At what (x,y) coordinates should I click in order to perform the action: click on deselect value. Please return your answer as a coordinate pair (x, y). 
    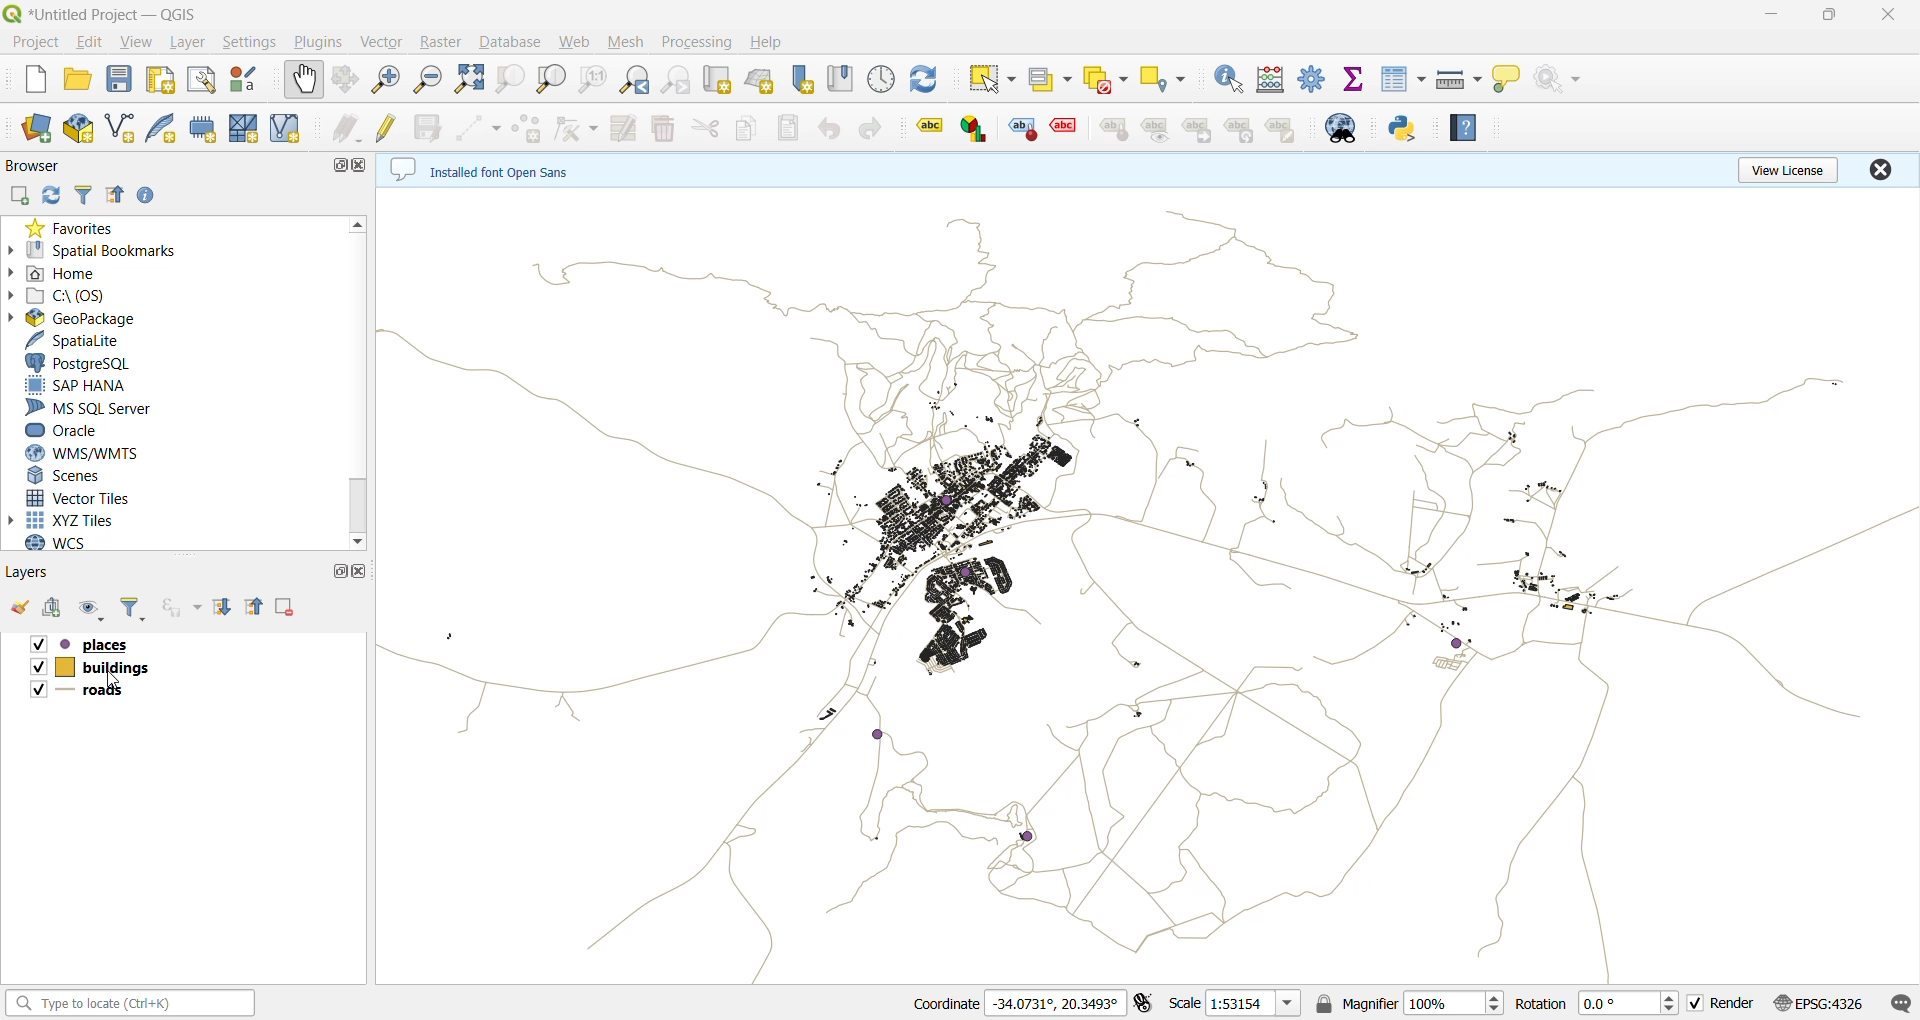
    Looking at the image, I should click on (1104, 77).